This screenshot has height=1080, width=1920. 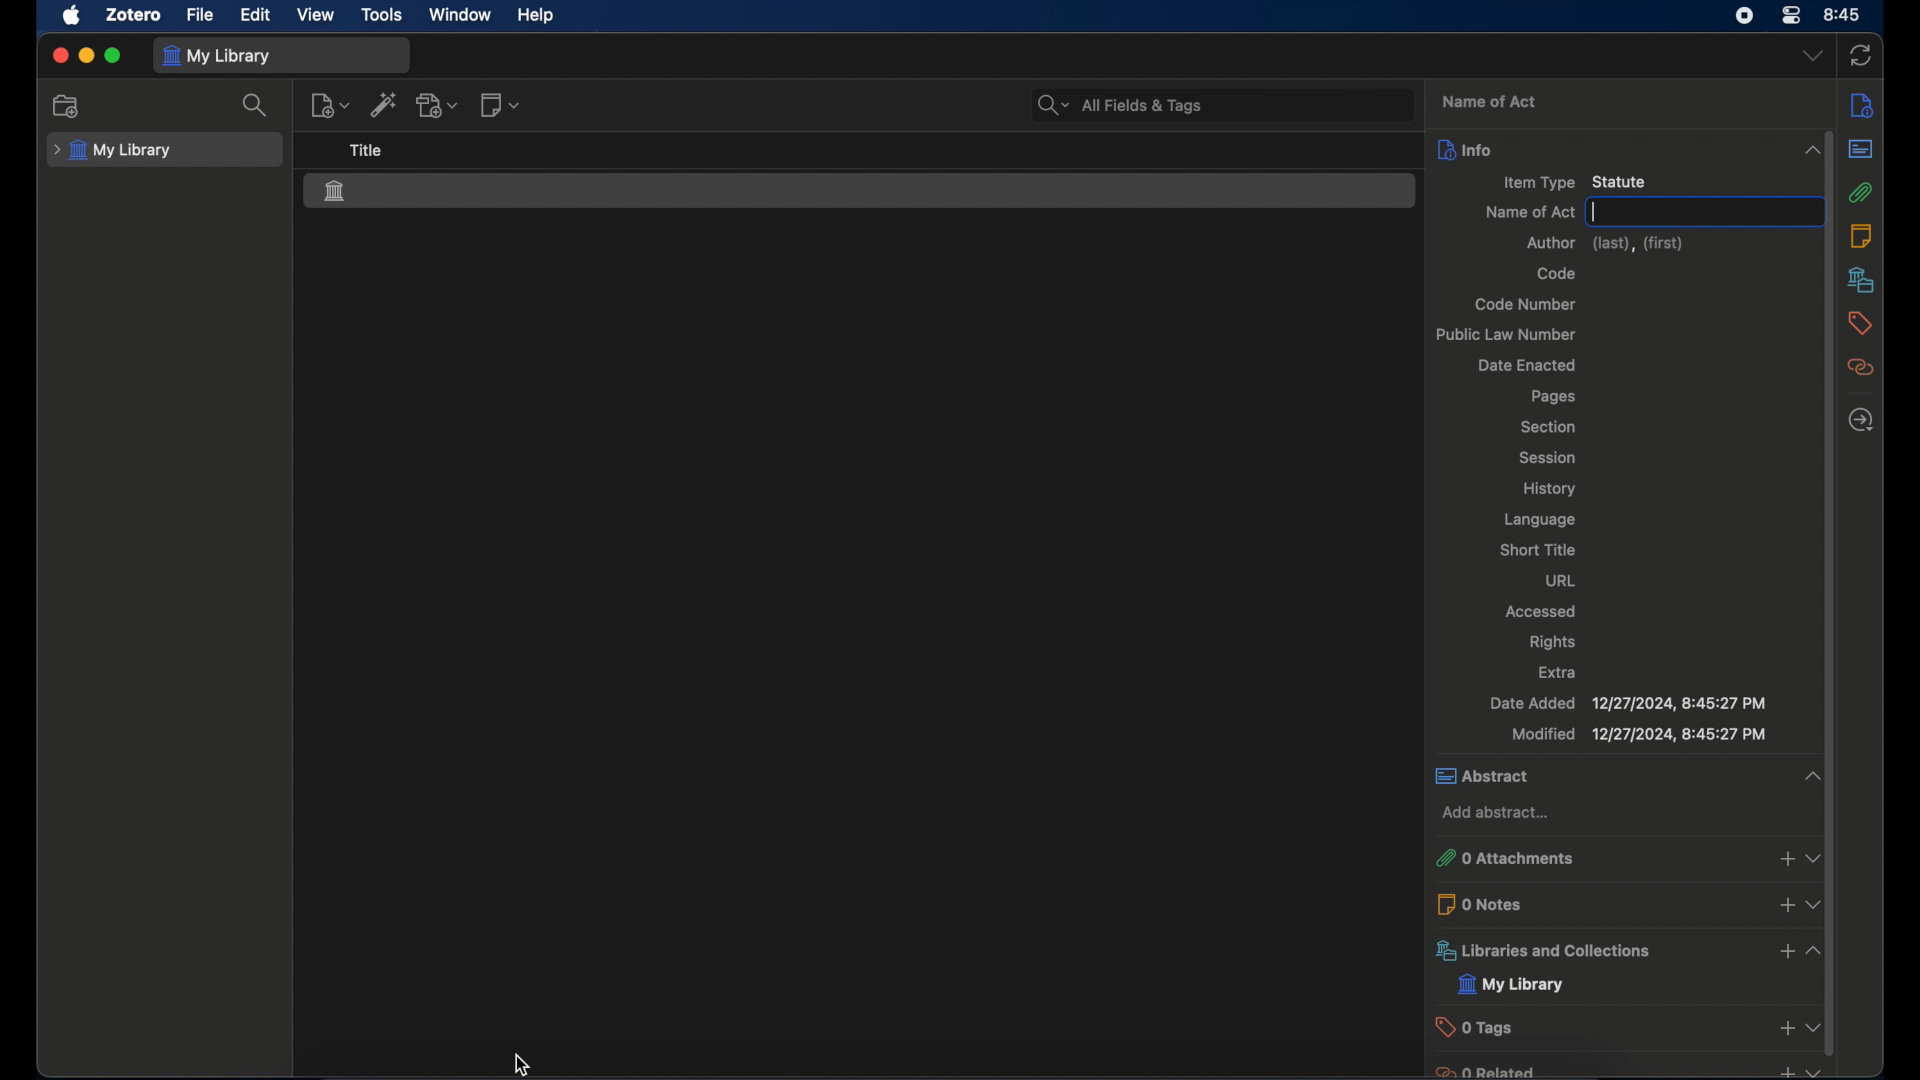 What do you see at coordinates (1784, 859) in the screenshot?
I see `add attachments` at bounding box center [1784, 859].